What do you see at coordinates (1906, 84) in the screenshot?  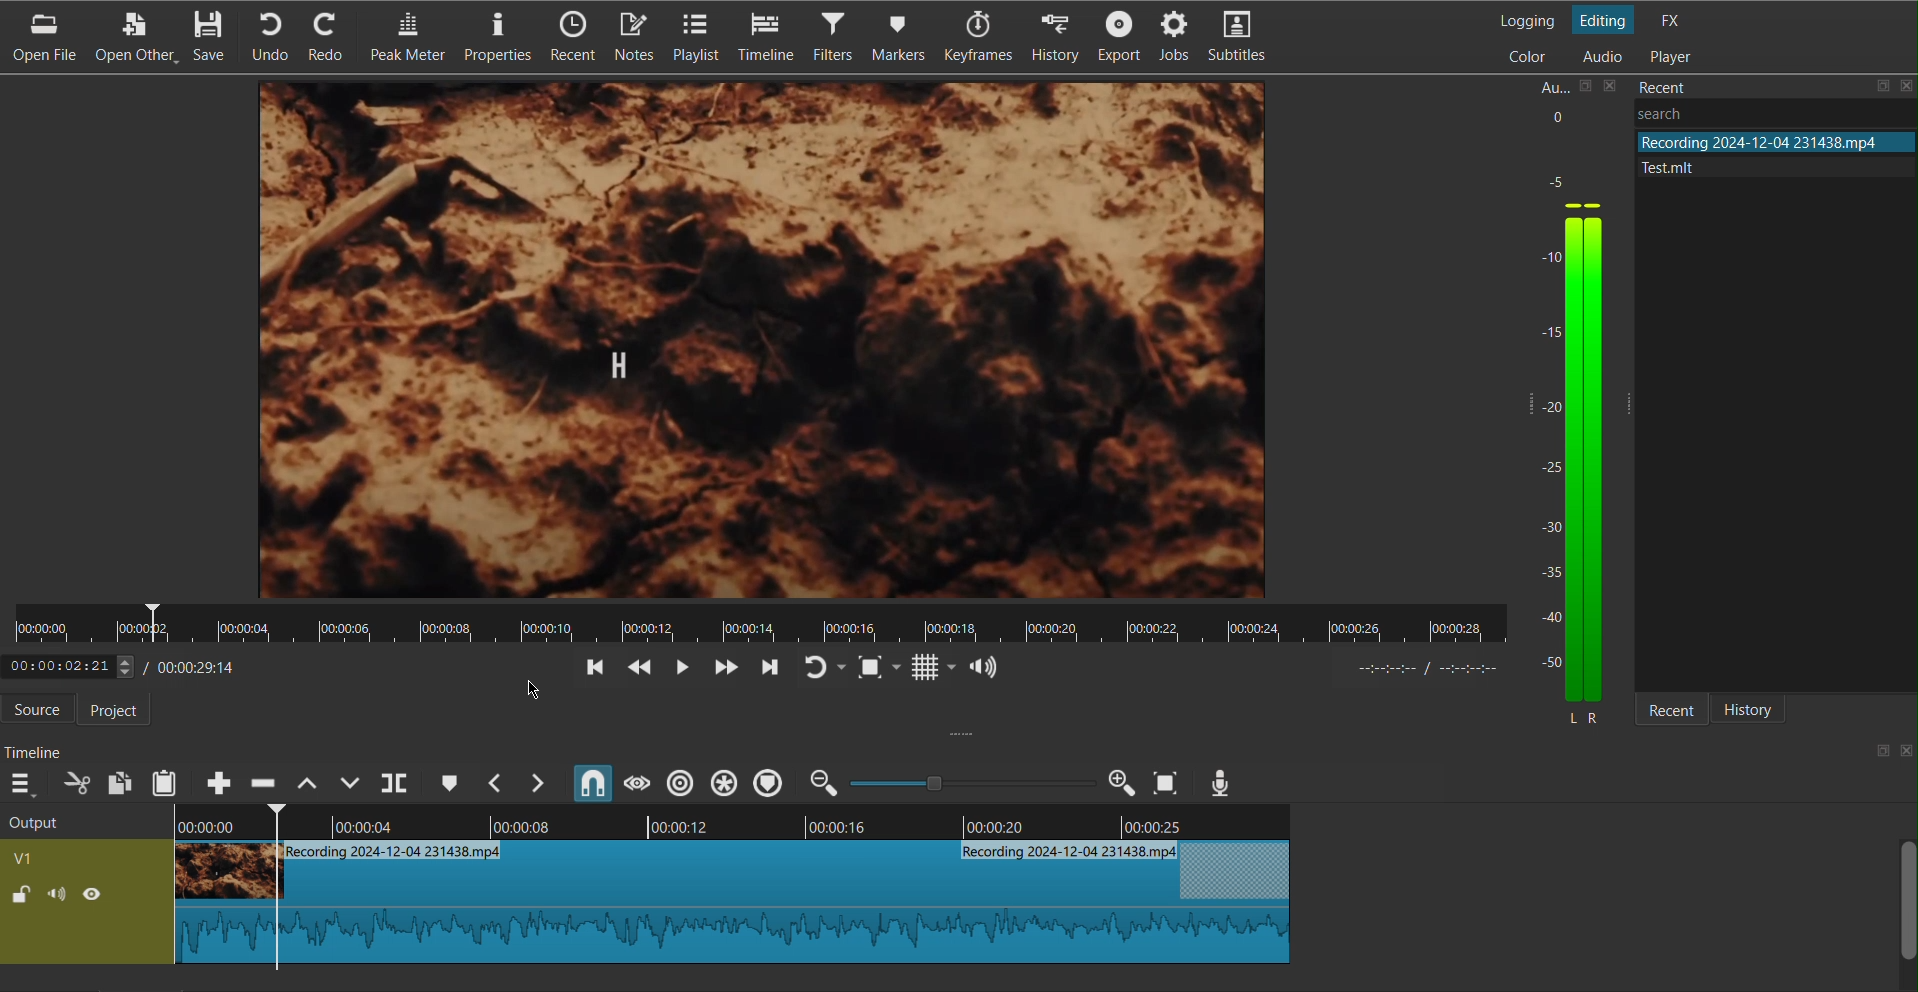 I see `close` at bounding box center [1906, 84].